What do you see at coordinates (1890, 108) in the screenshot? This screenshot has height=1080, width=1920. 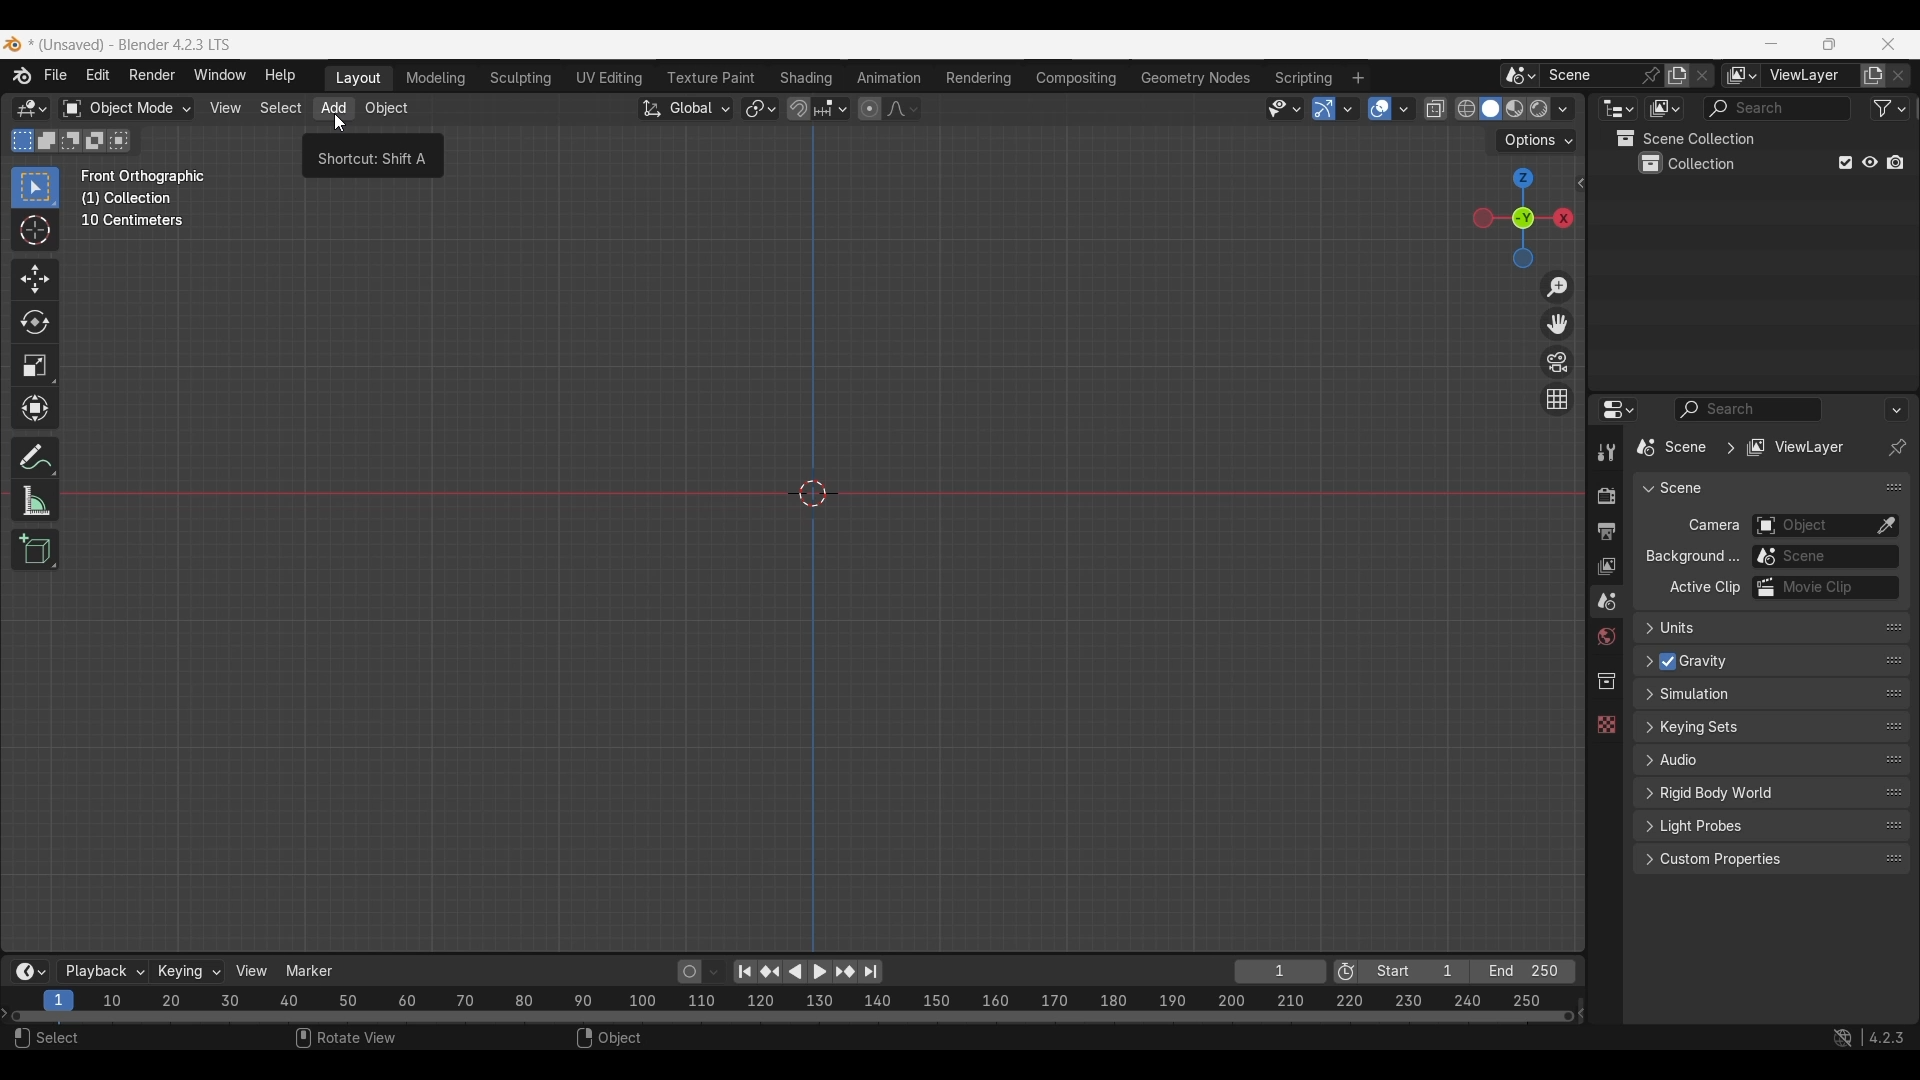 I see `Filter` at bounding box center [1890, 108].